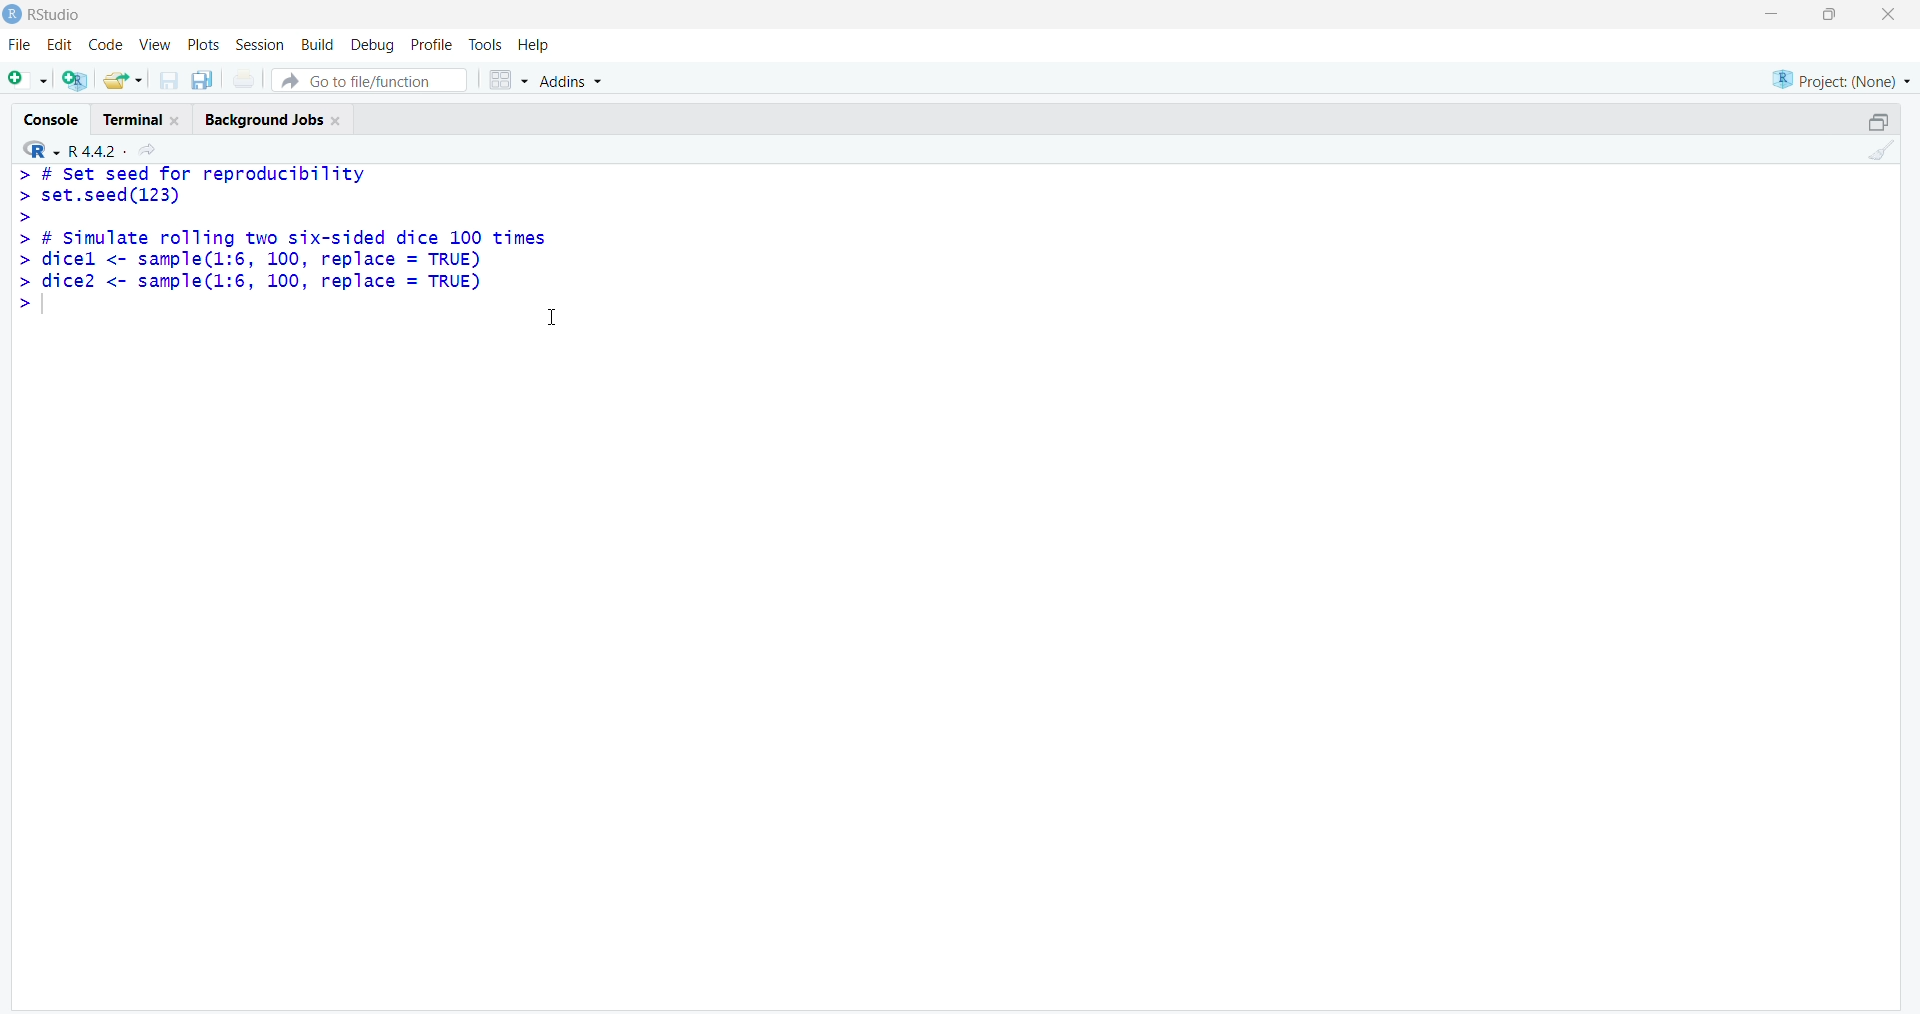  What do you see at coordinates (1835, 14) in the screenshot?
I see `maximise` at bounding box center [1835, 14].